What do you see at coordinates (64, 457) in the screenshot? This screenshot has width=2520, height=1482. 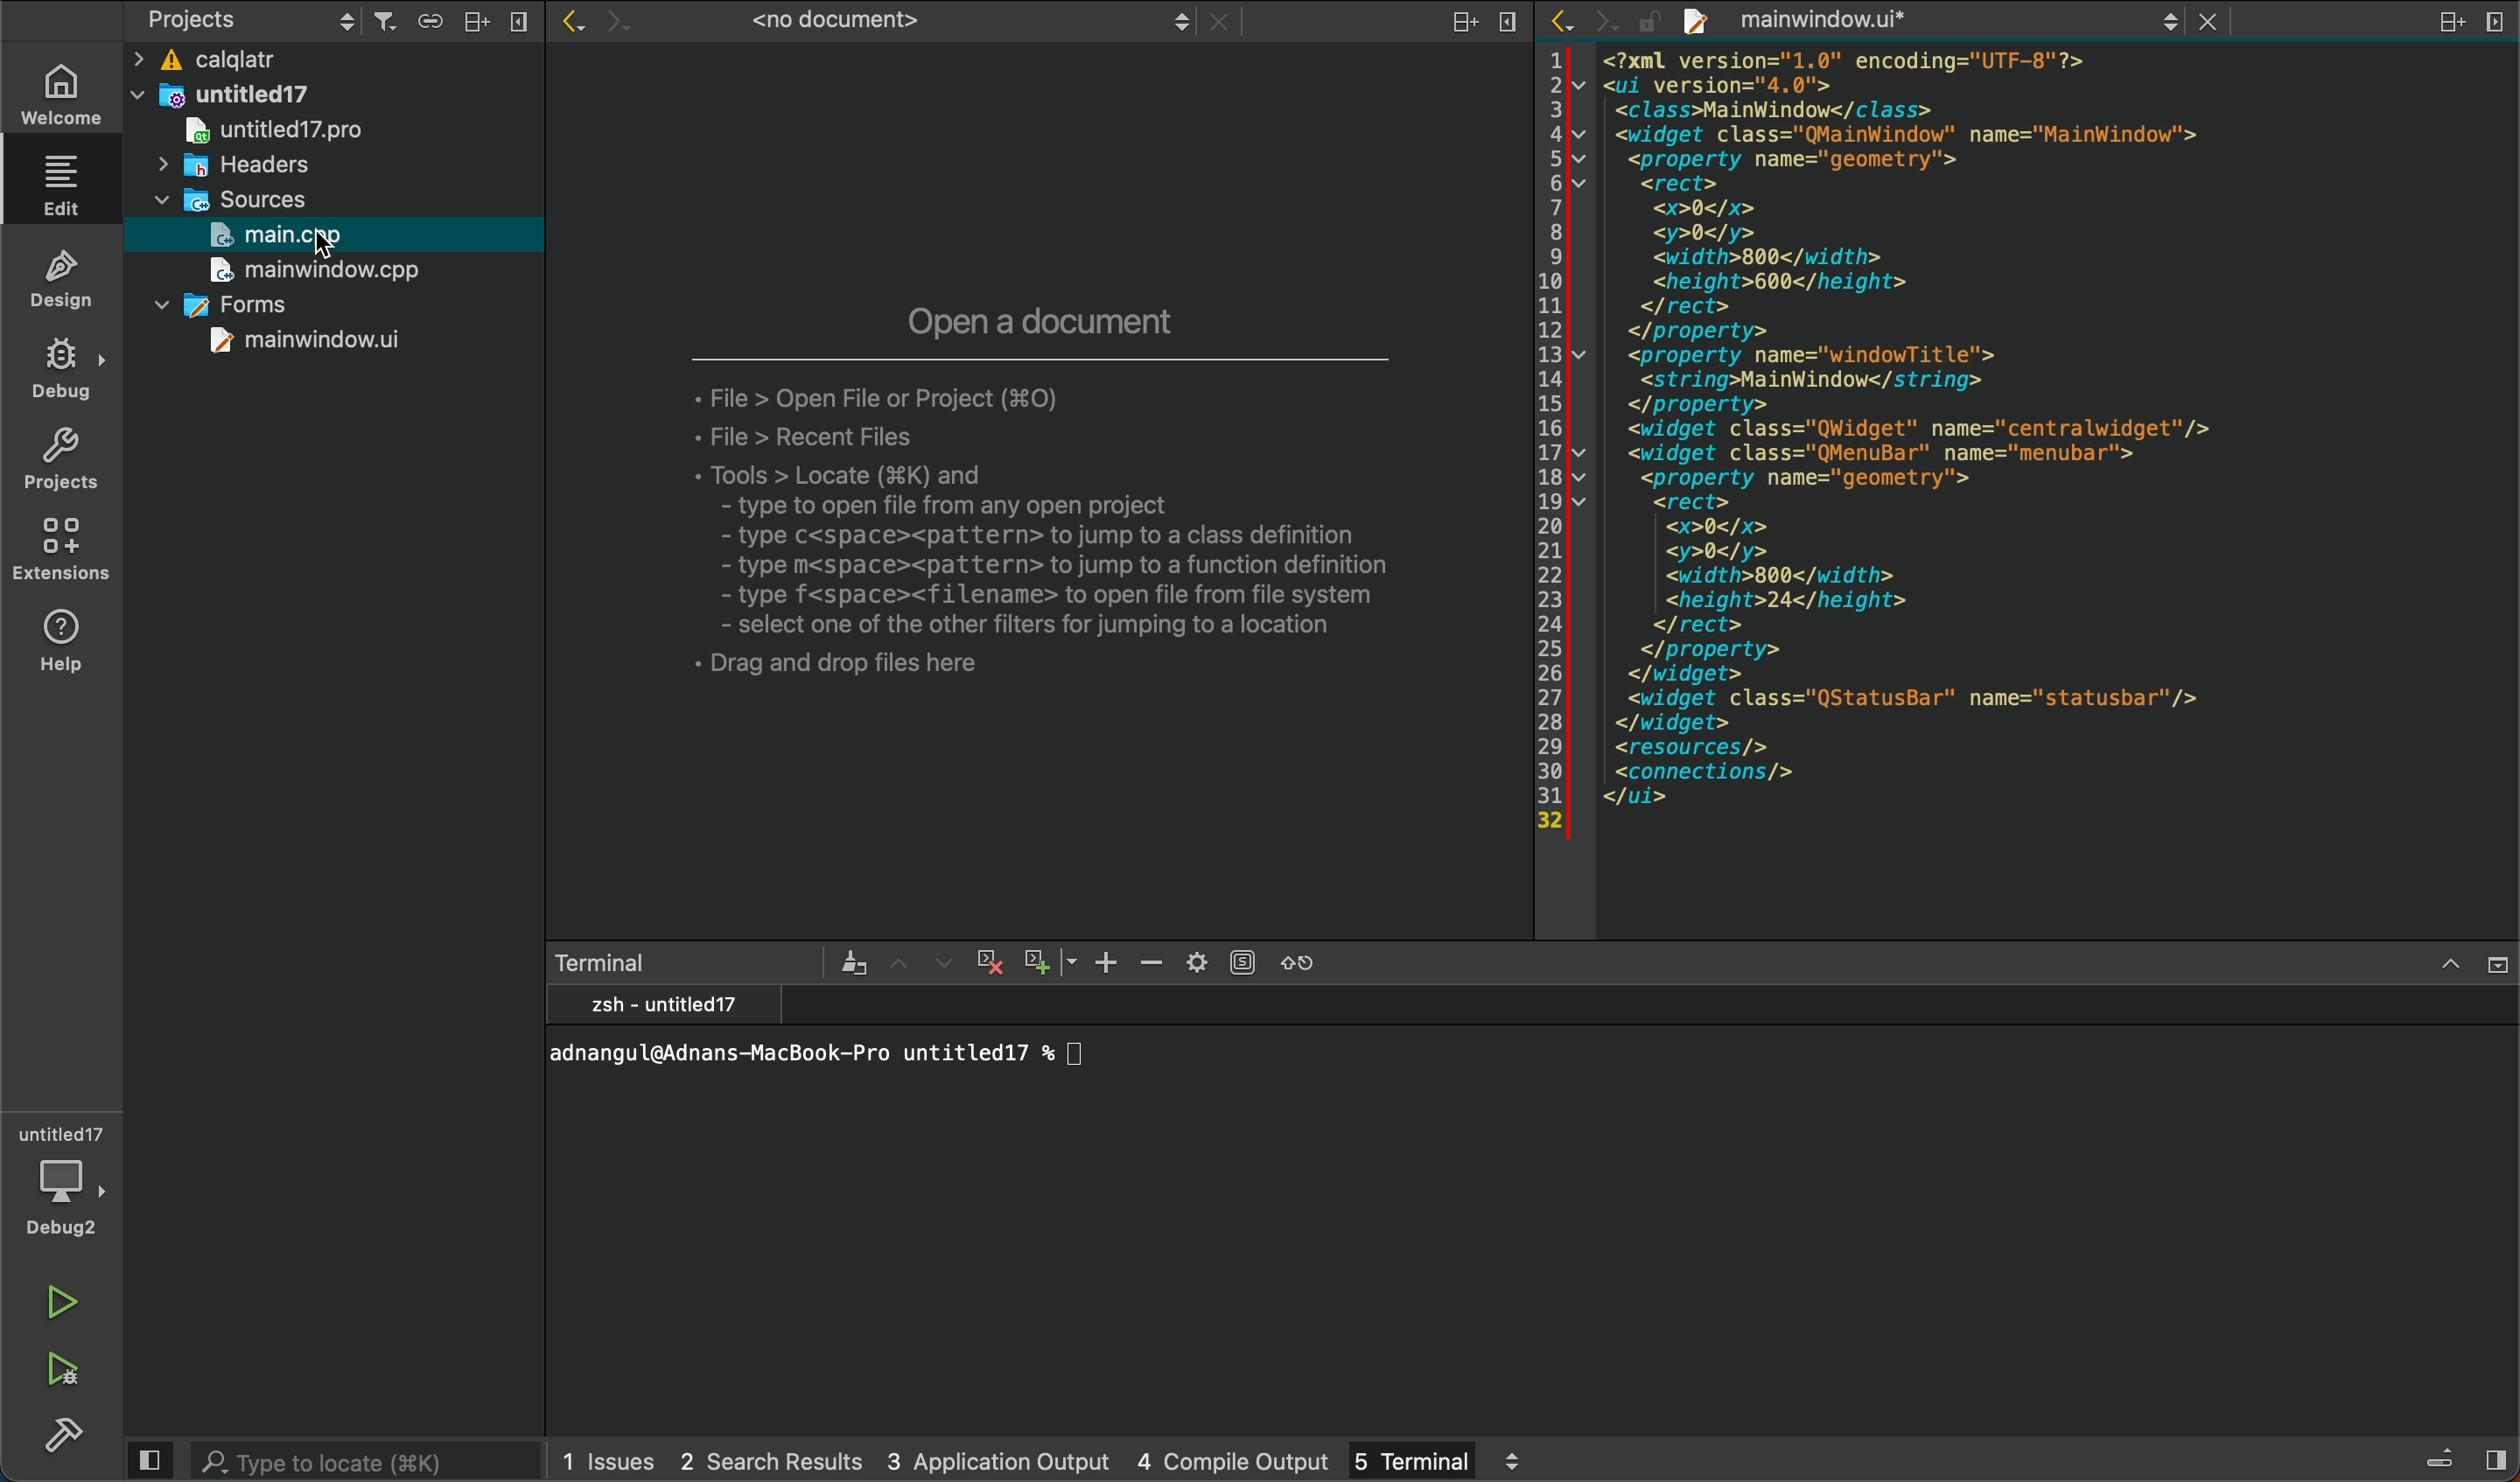 I see `projects` at bounding box center [64, 457].